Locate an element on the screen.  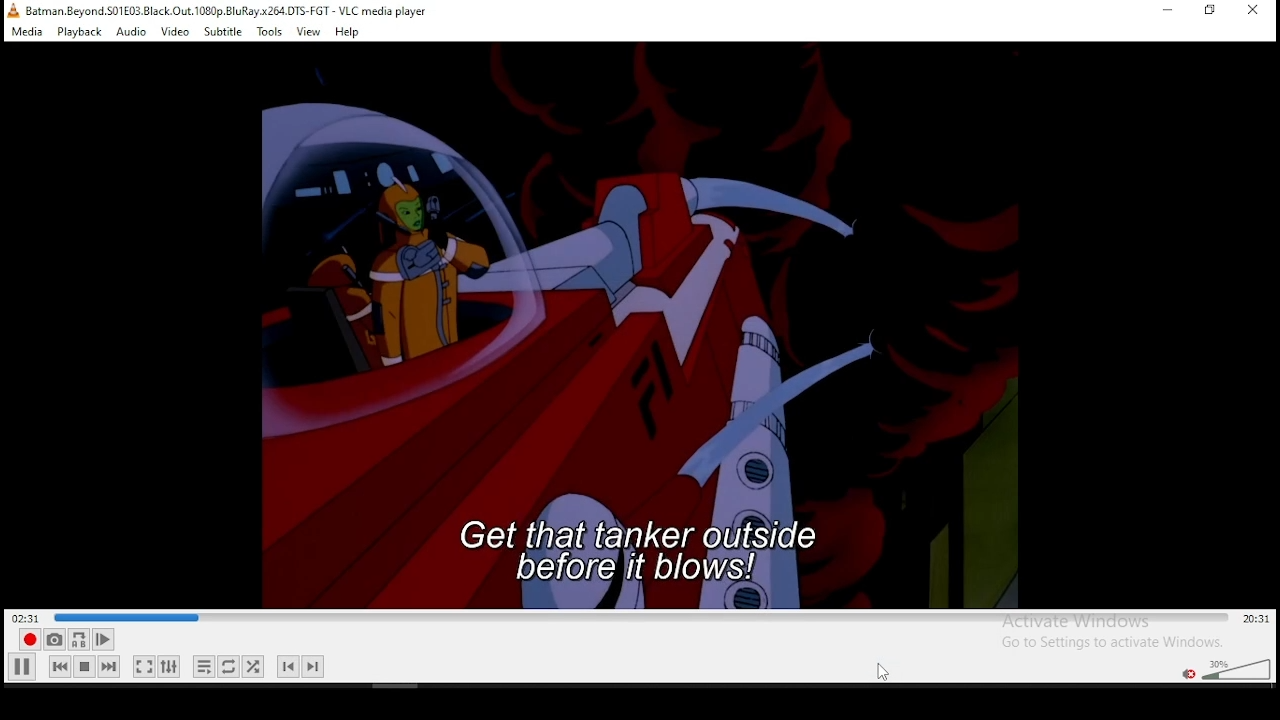
stop is located at coordinates (84, 666).